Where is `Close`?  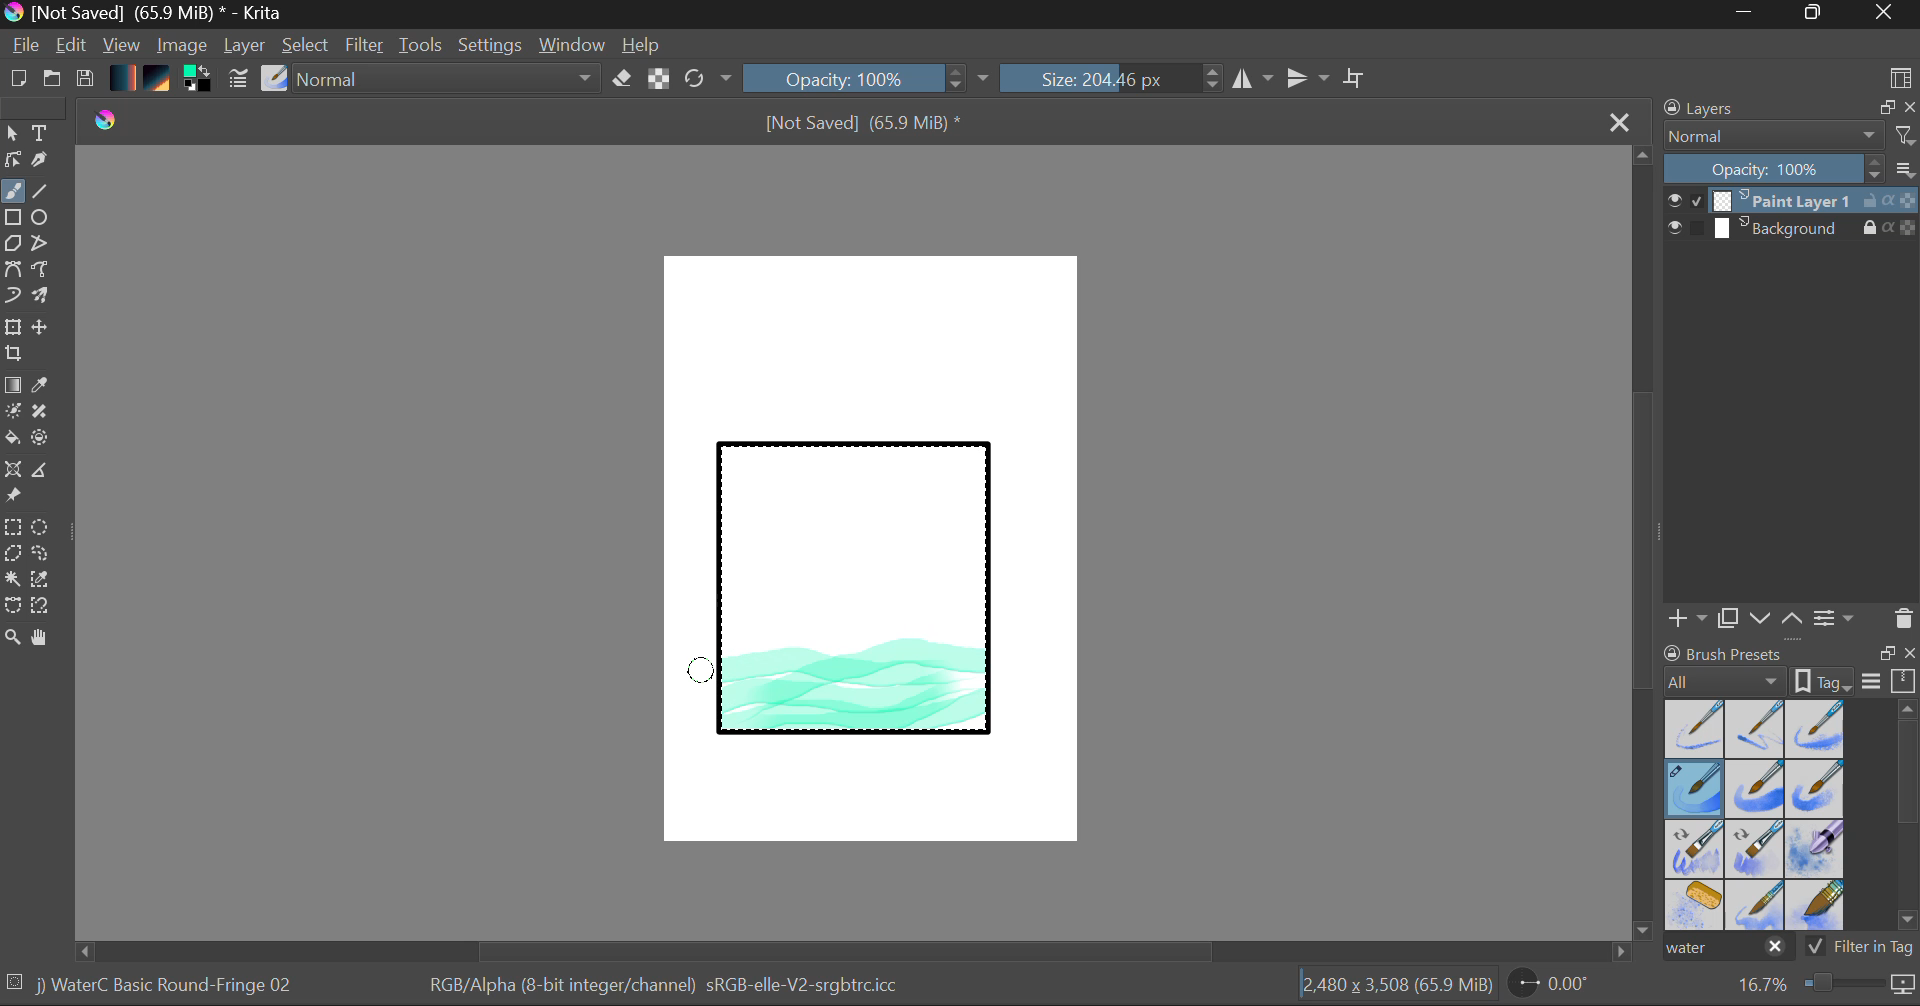 Close is located at coordinates (1622, 121).